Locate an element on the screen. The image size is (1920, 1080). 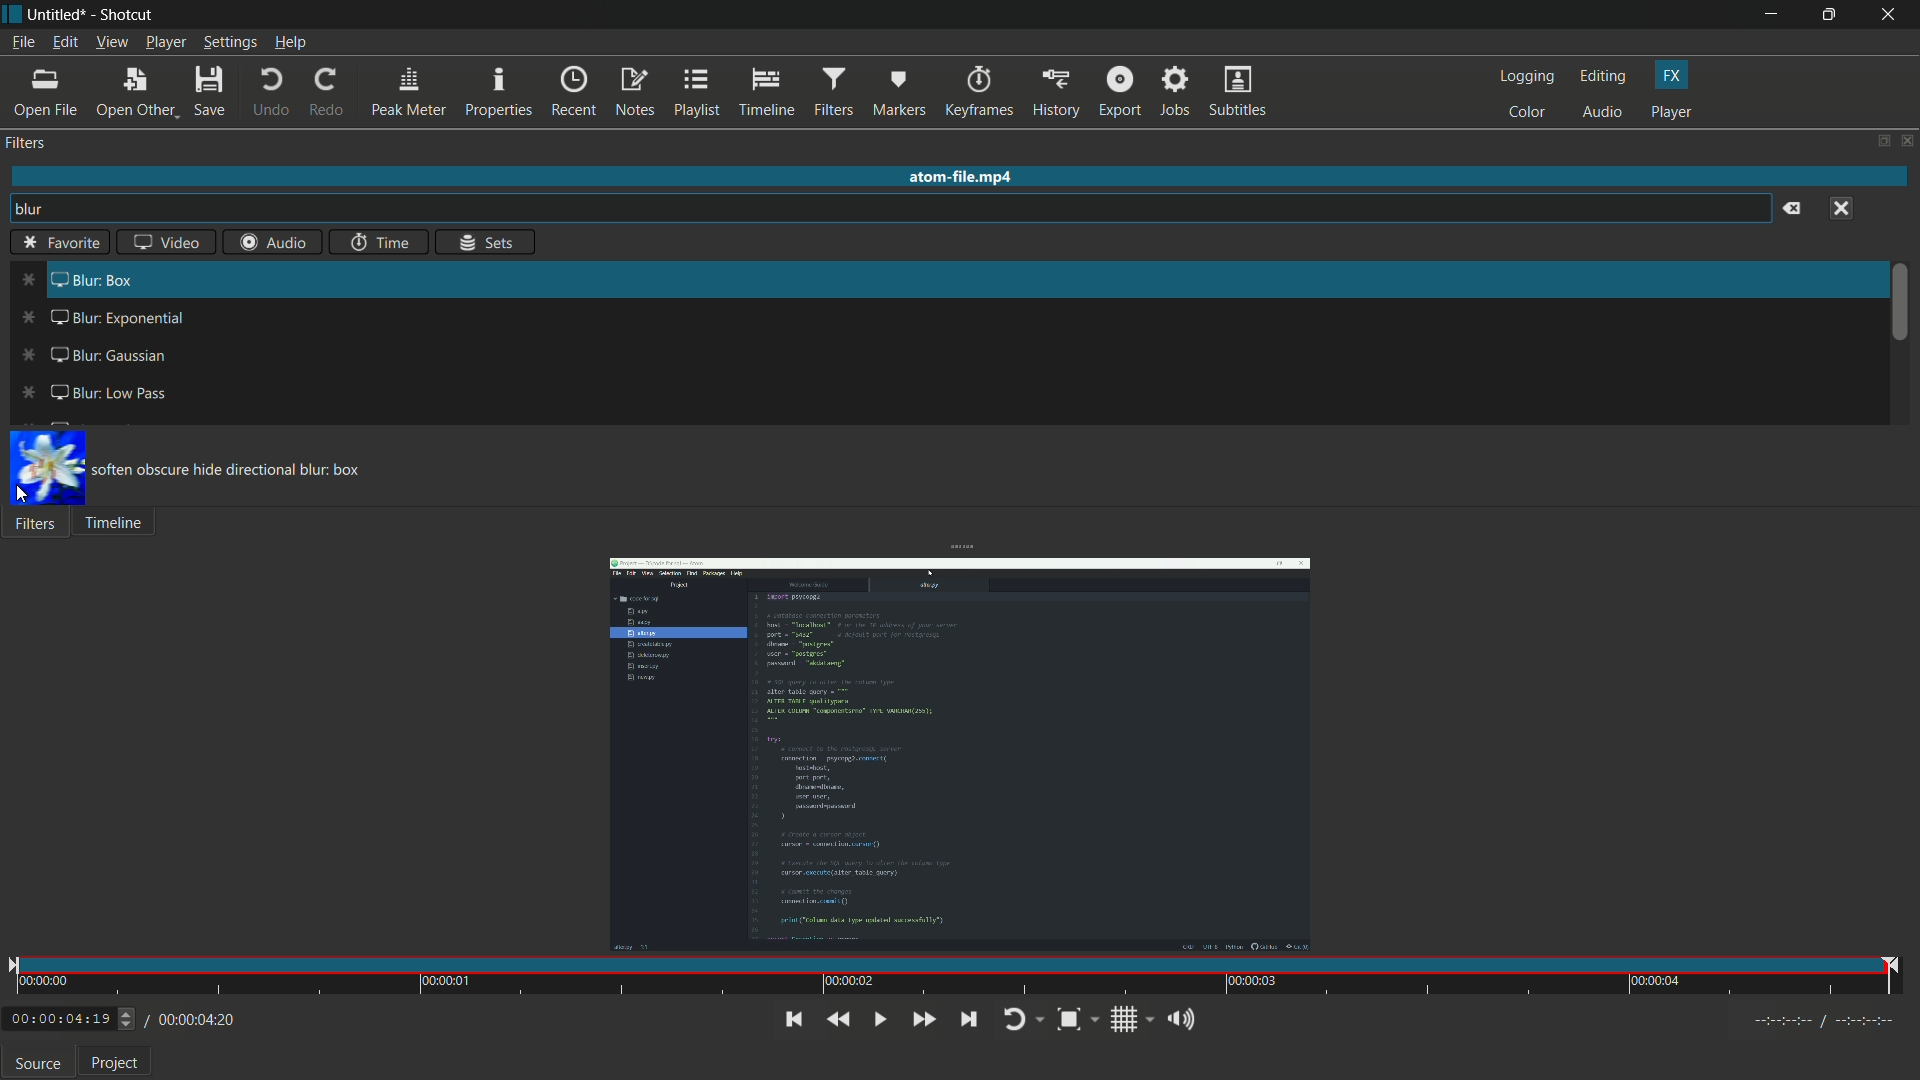
quickly play backward is located at coordinates (838, 1020).